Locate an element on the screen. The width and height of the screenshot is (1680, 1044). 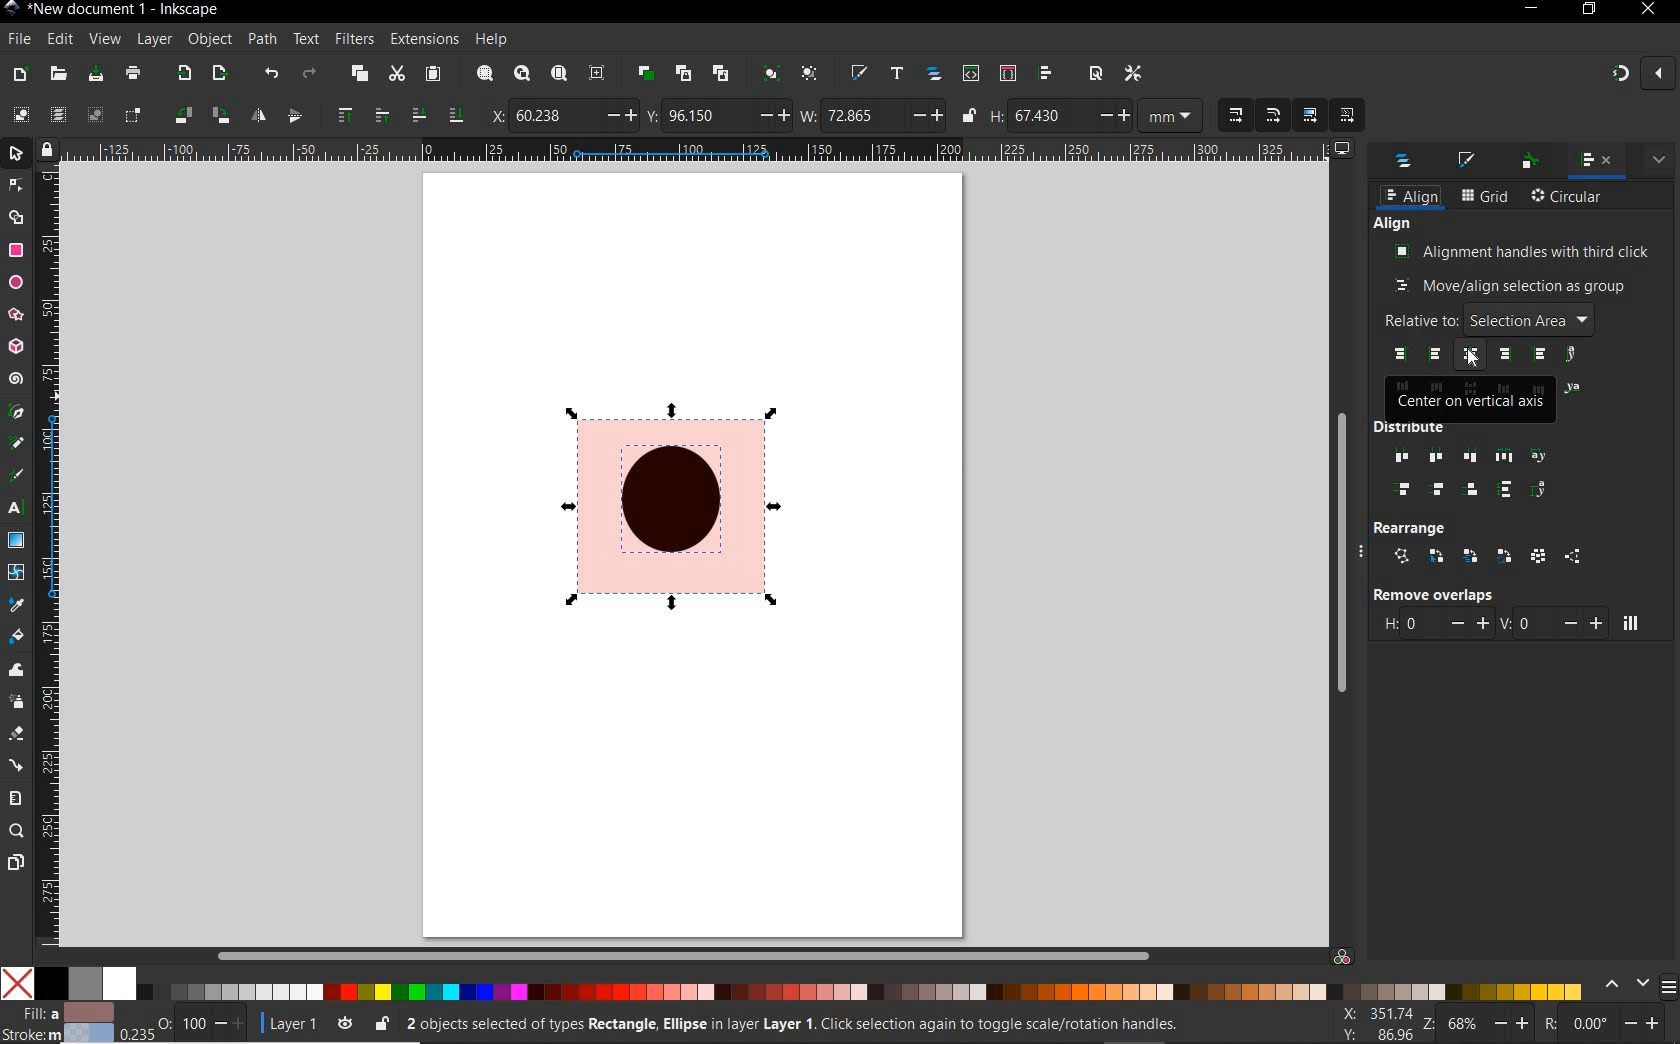
spray tool is located at coordinates (18, 704).